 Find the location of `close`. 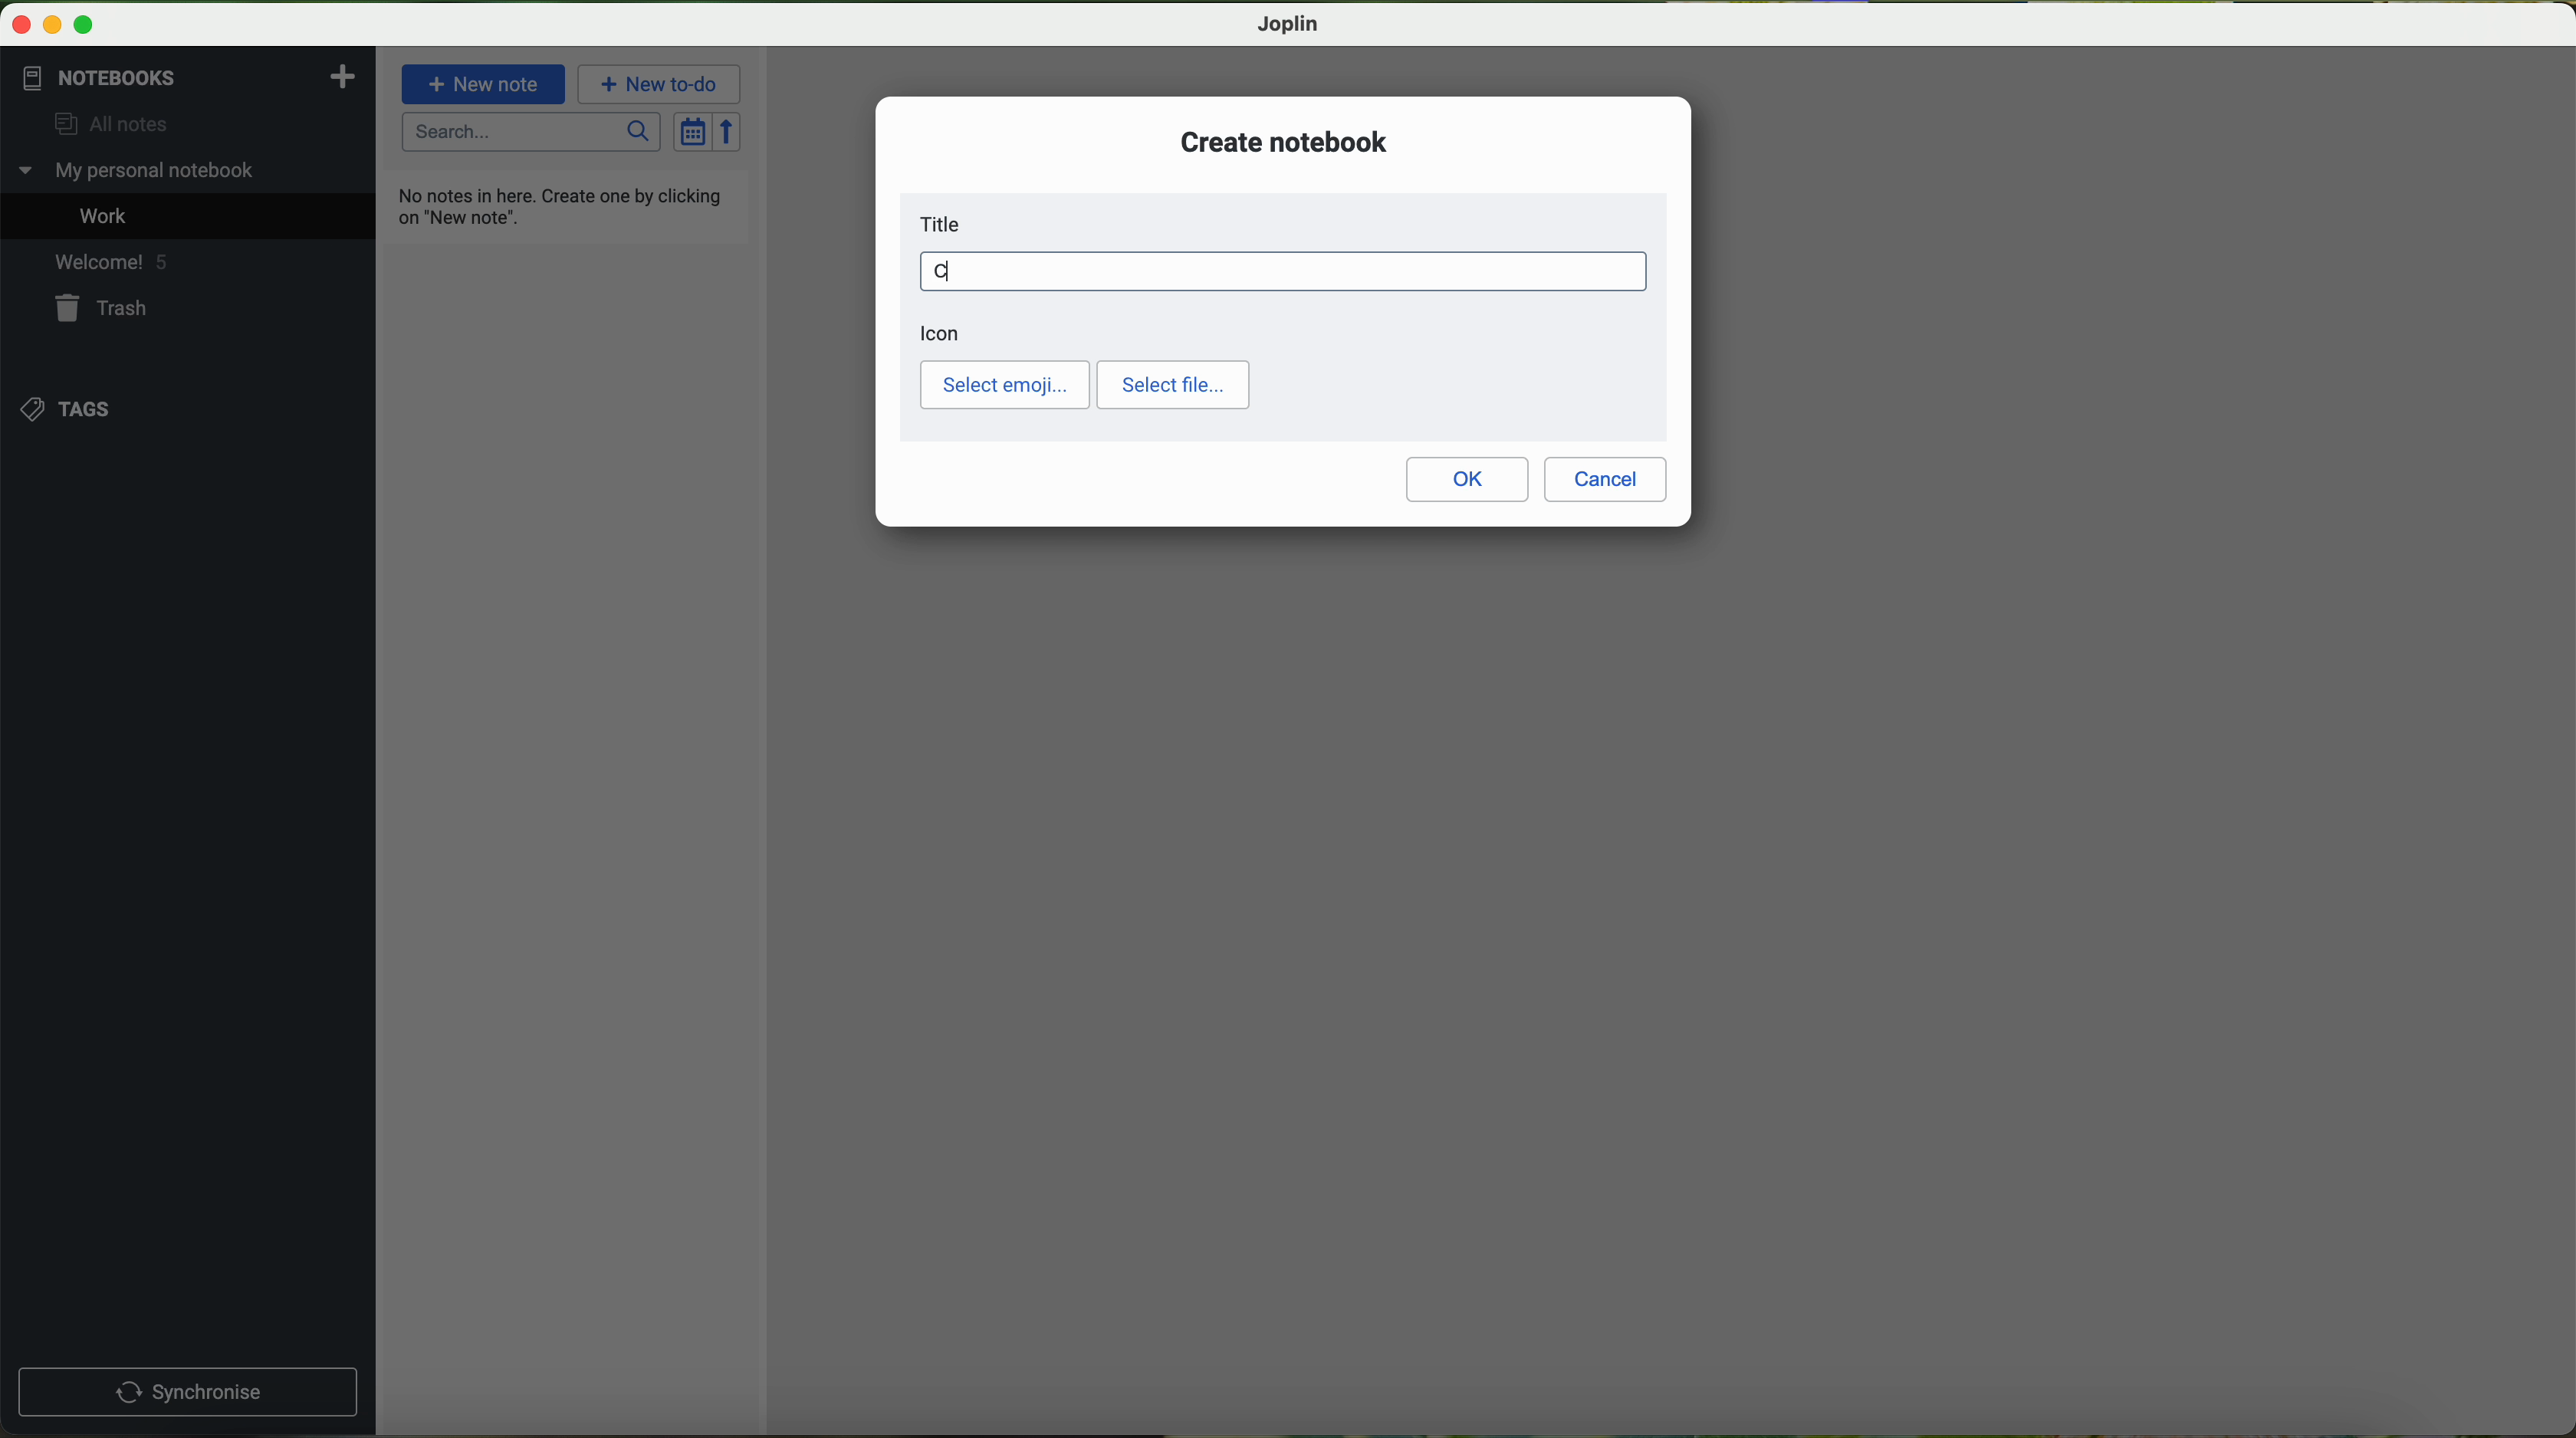

close is located at coordinates (23, 25).